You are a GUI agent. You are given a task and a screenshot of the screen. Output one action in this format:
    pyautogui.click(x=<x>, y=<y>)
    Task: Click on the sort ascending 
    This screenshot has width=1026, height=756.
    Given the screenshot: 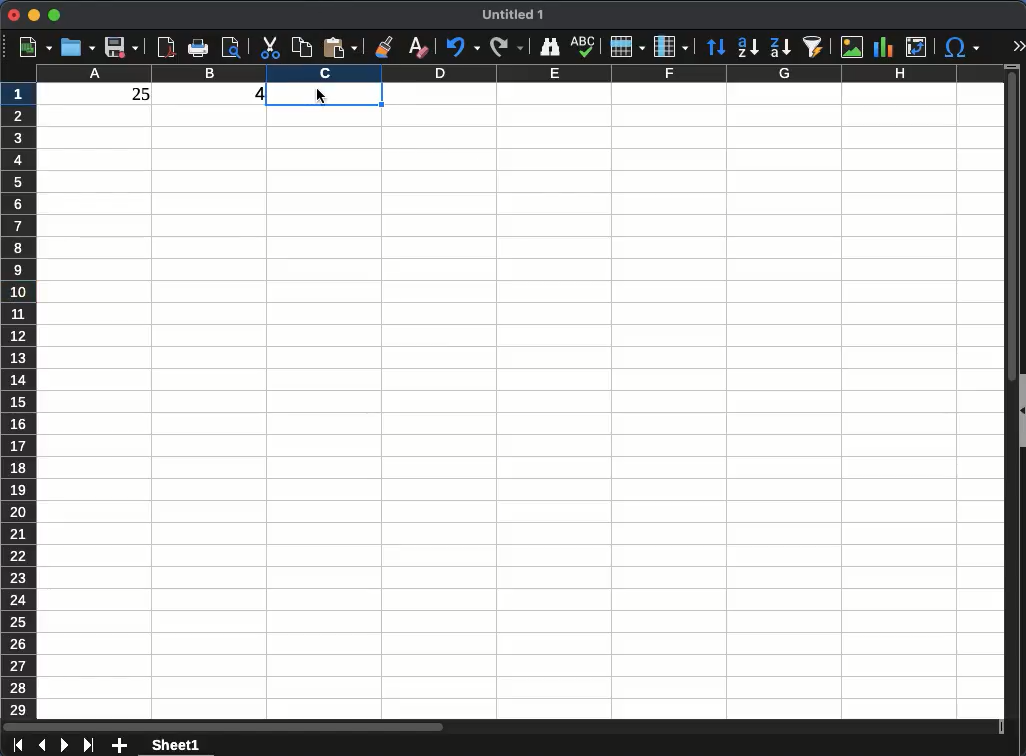 What is the action you would take?
    pyautogui.click(x=748, y=49)
    